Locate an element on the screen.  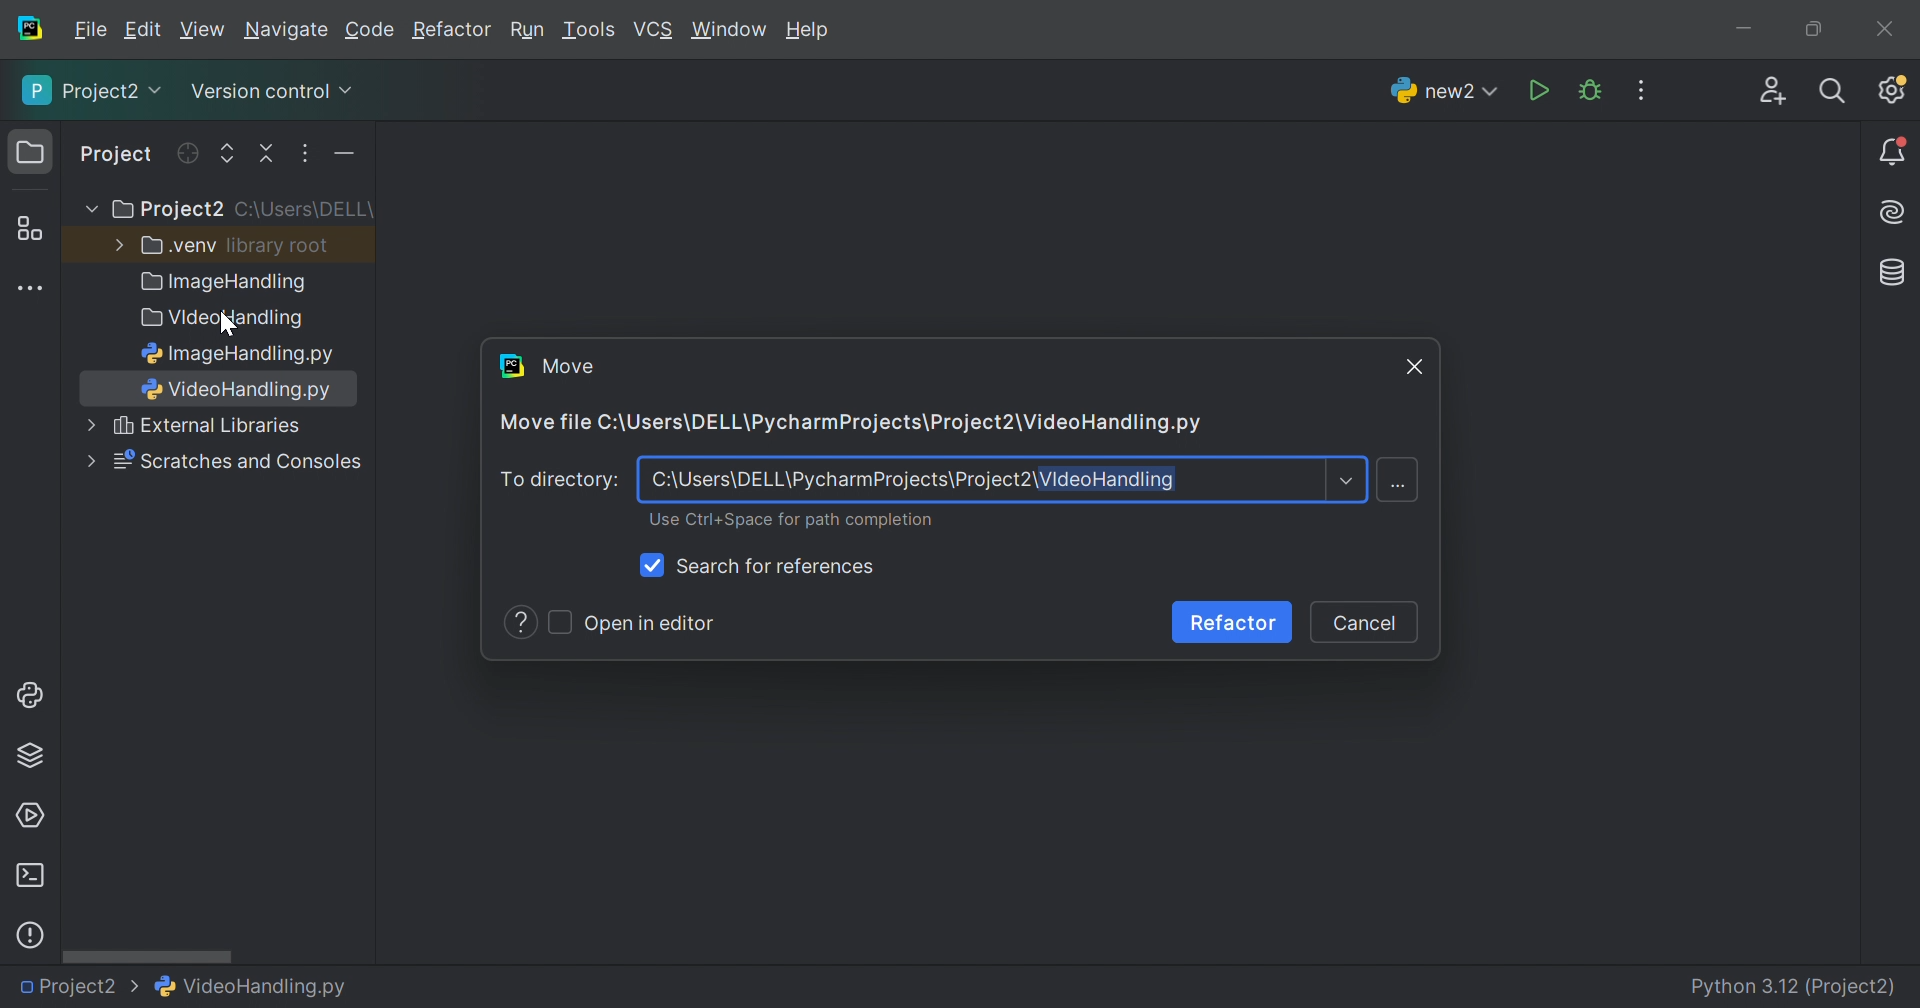
More tool windows is located at coordinates (33, 289).